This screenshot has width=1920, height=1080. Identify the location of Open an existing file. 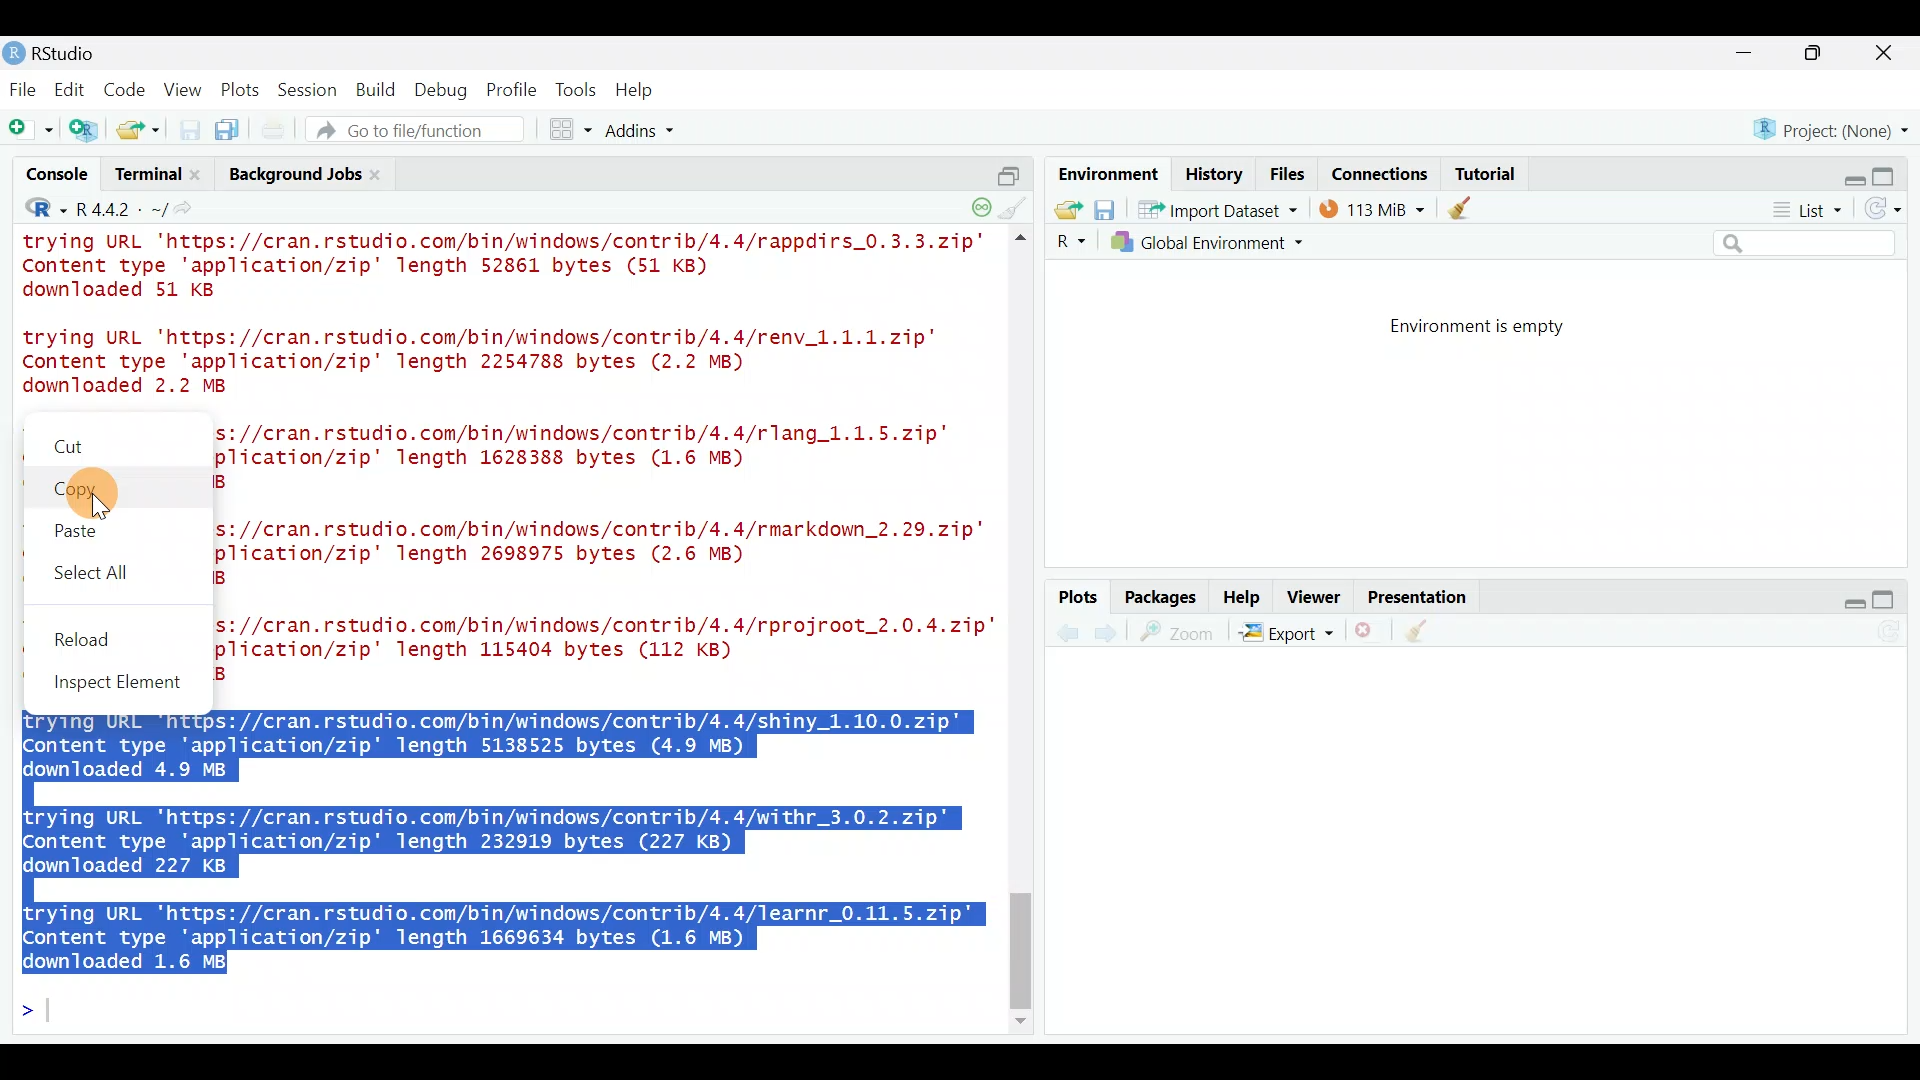
(140, 132).